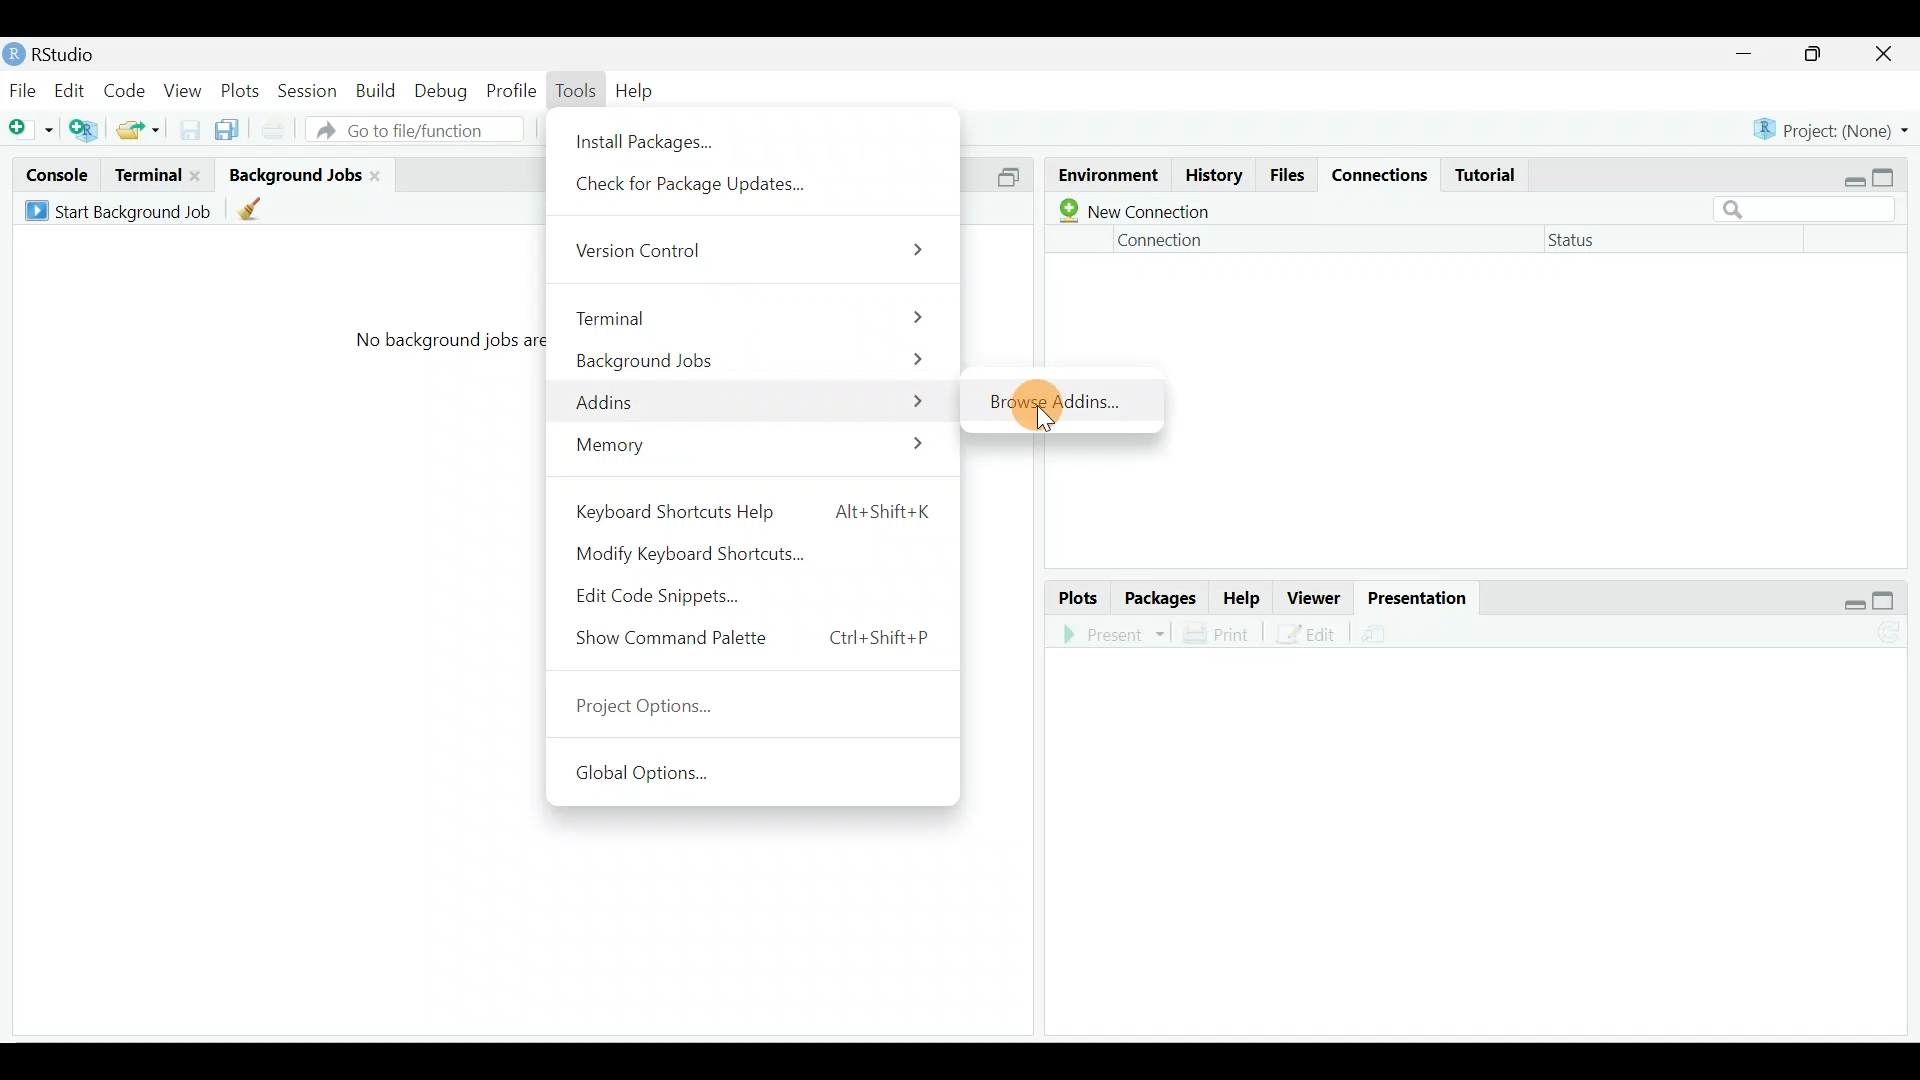  I want to click on New connection, so click(1136, 207).